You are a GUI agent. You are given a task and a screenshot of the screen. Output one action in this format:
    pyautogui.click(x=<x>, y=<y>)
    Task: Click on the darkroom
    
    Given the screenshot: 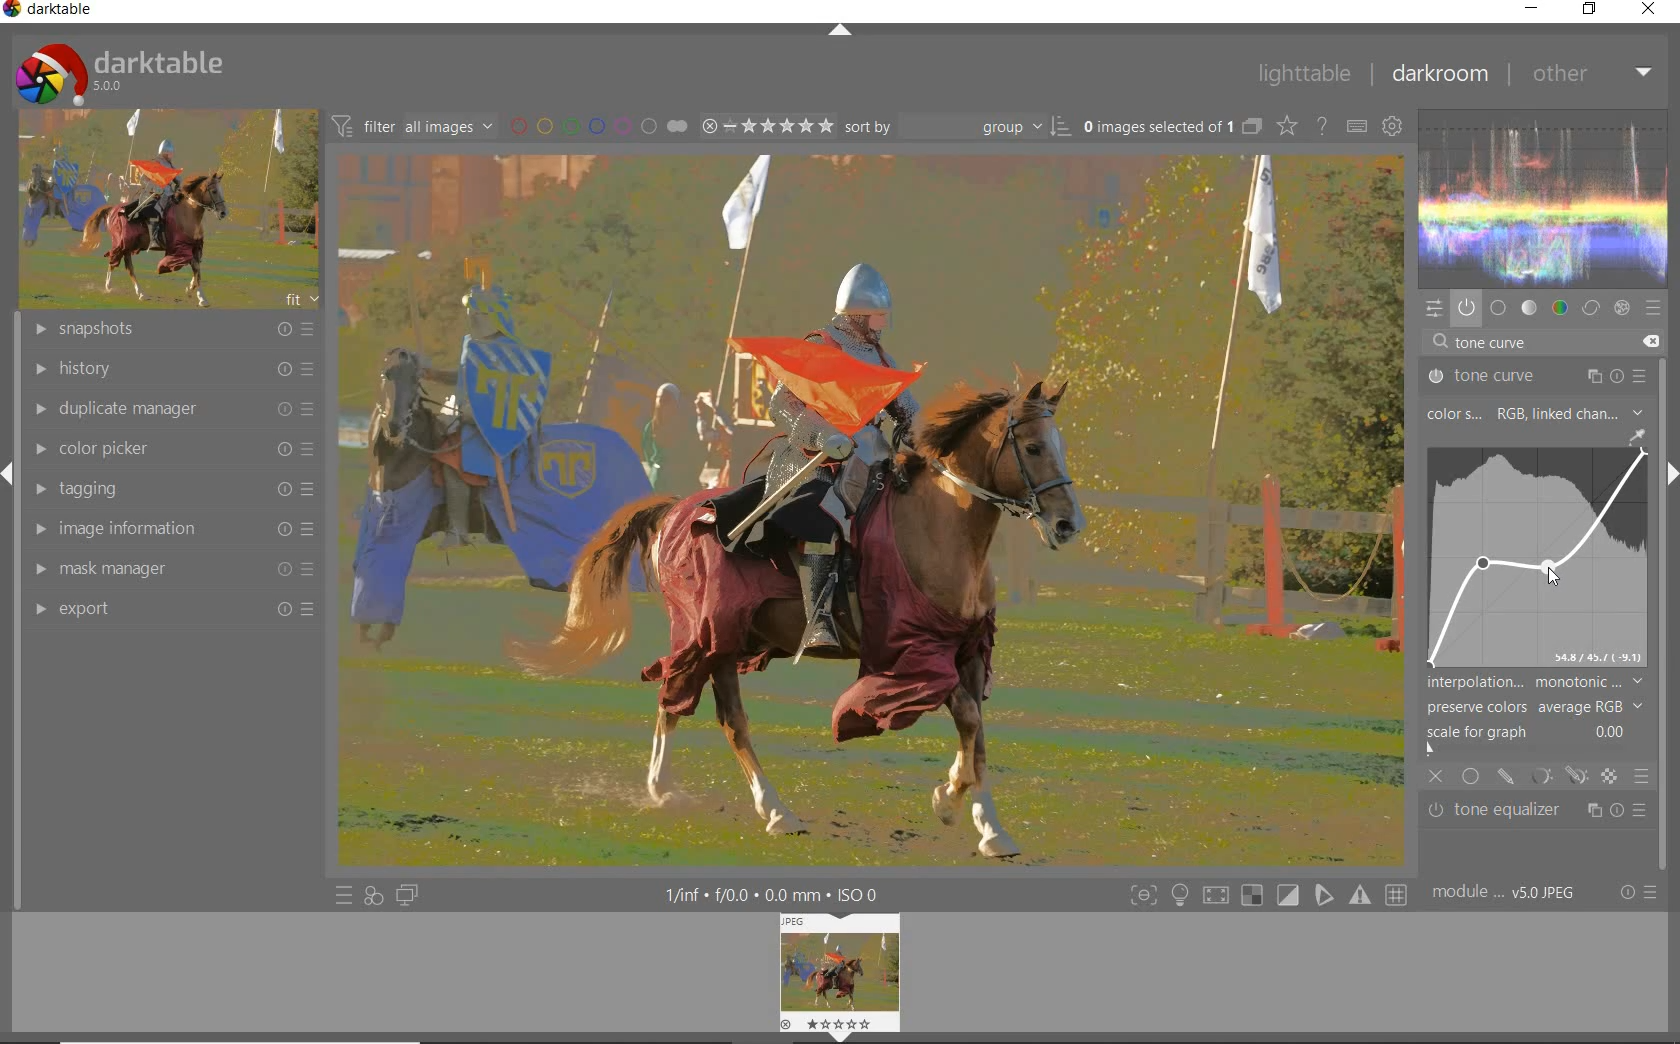 What is the action you would take?
    pyautogui.click(x=1439, y=76)
    